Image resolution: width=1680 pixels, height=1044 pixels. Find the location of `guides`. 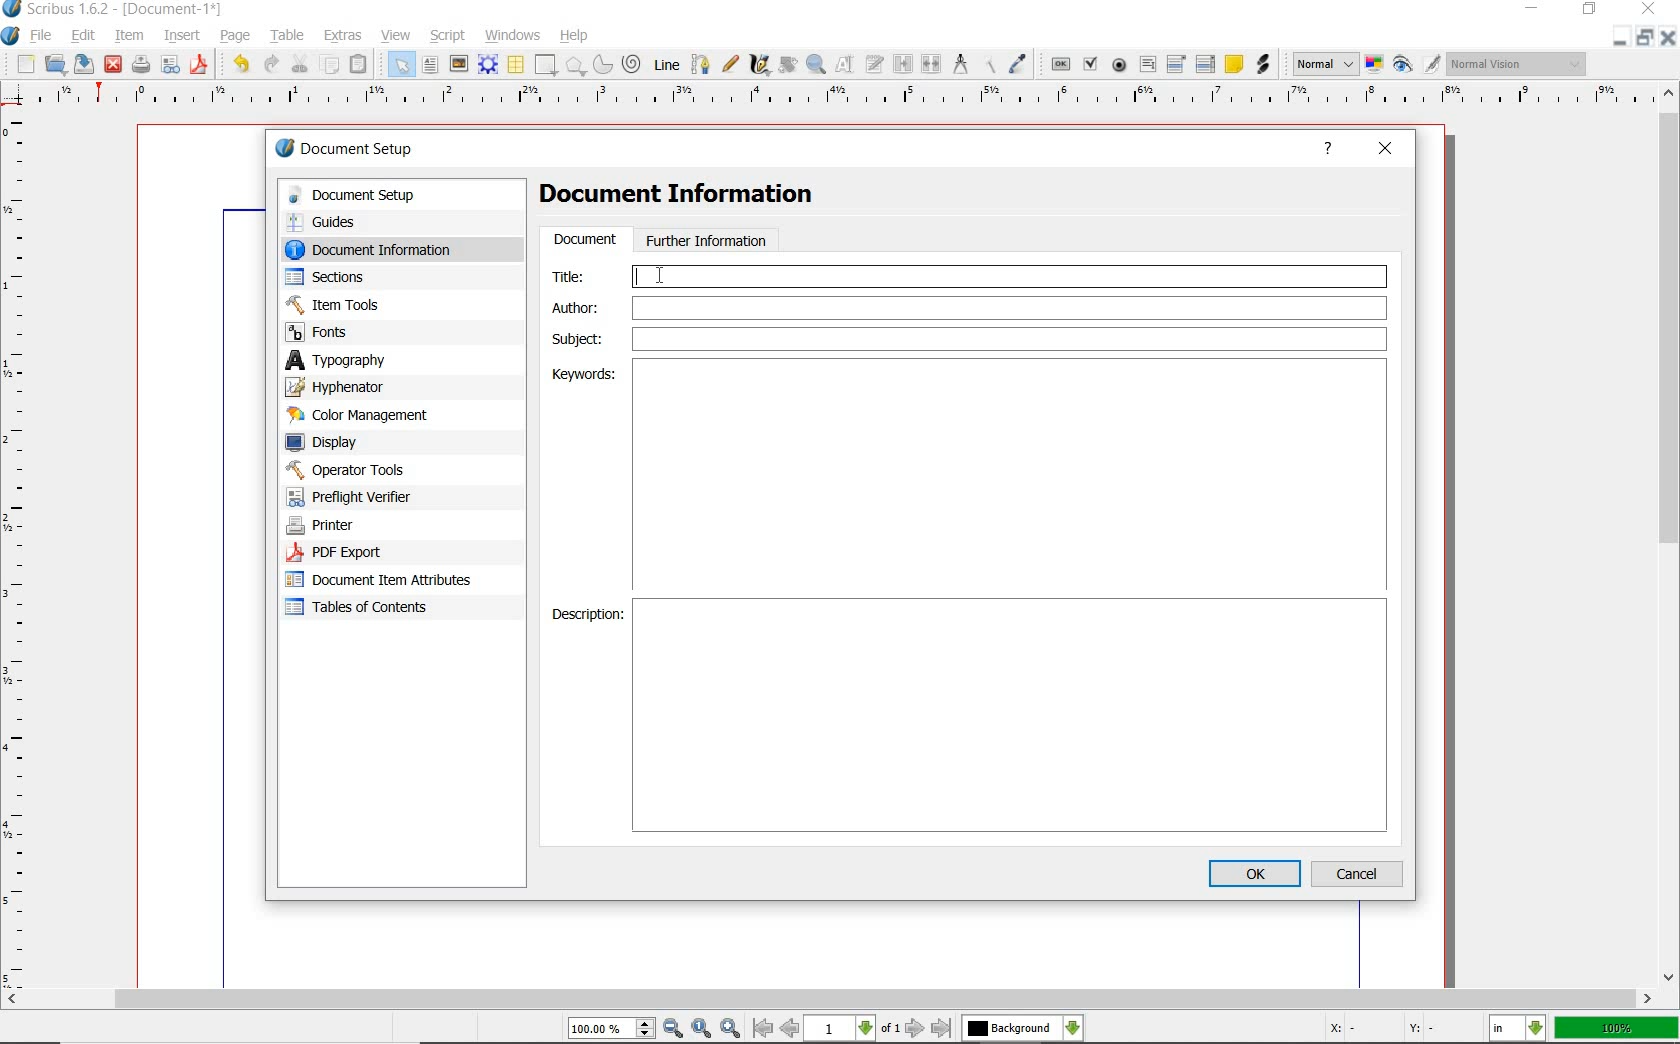

guides is located at coordinates (382, 221).